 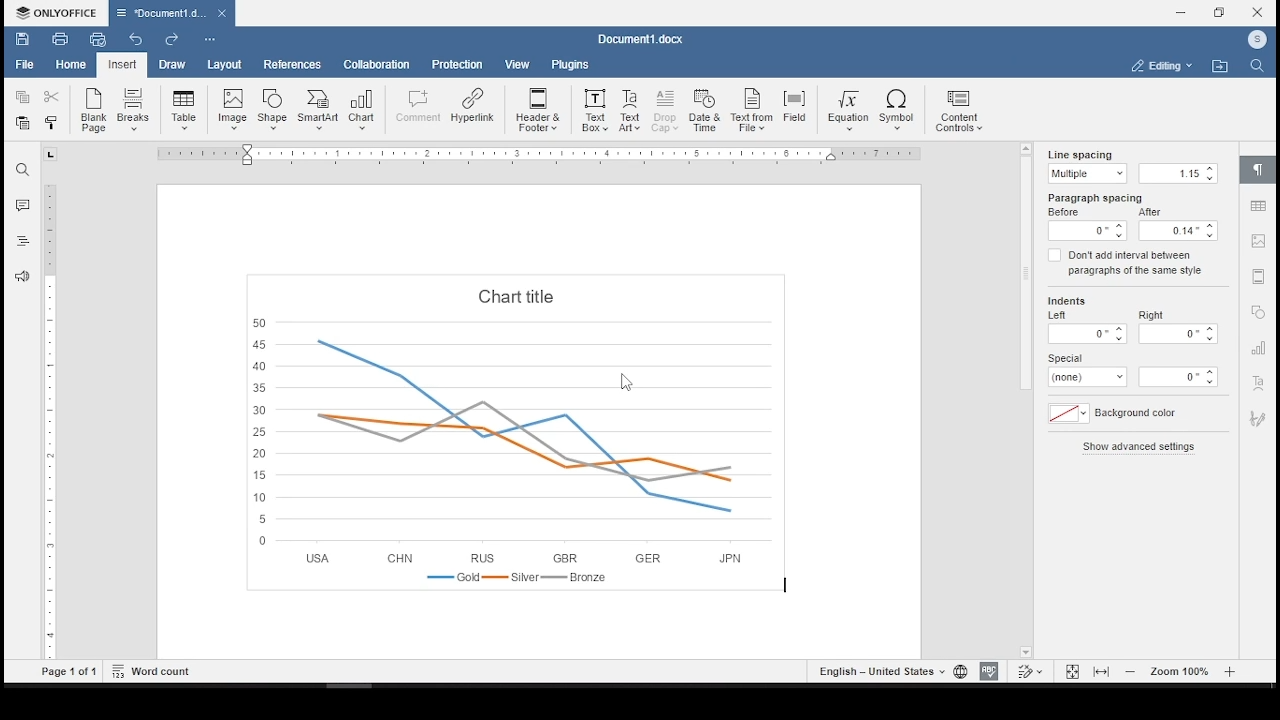 I want to click on mouse pointer, so click(x=623, y=380).